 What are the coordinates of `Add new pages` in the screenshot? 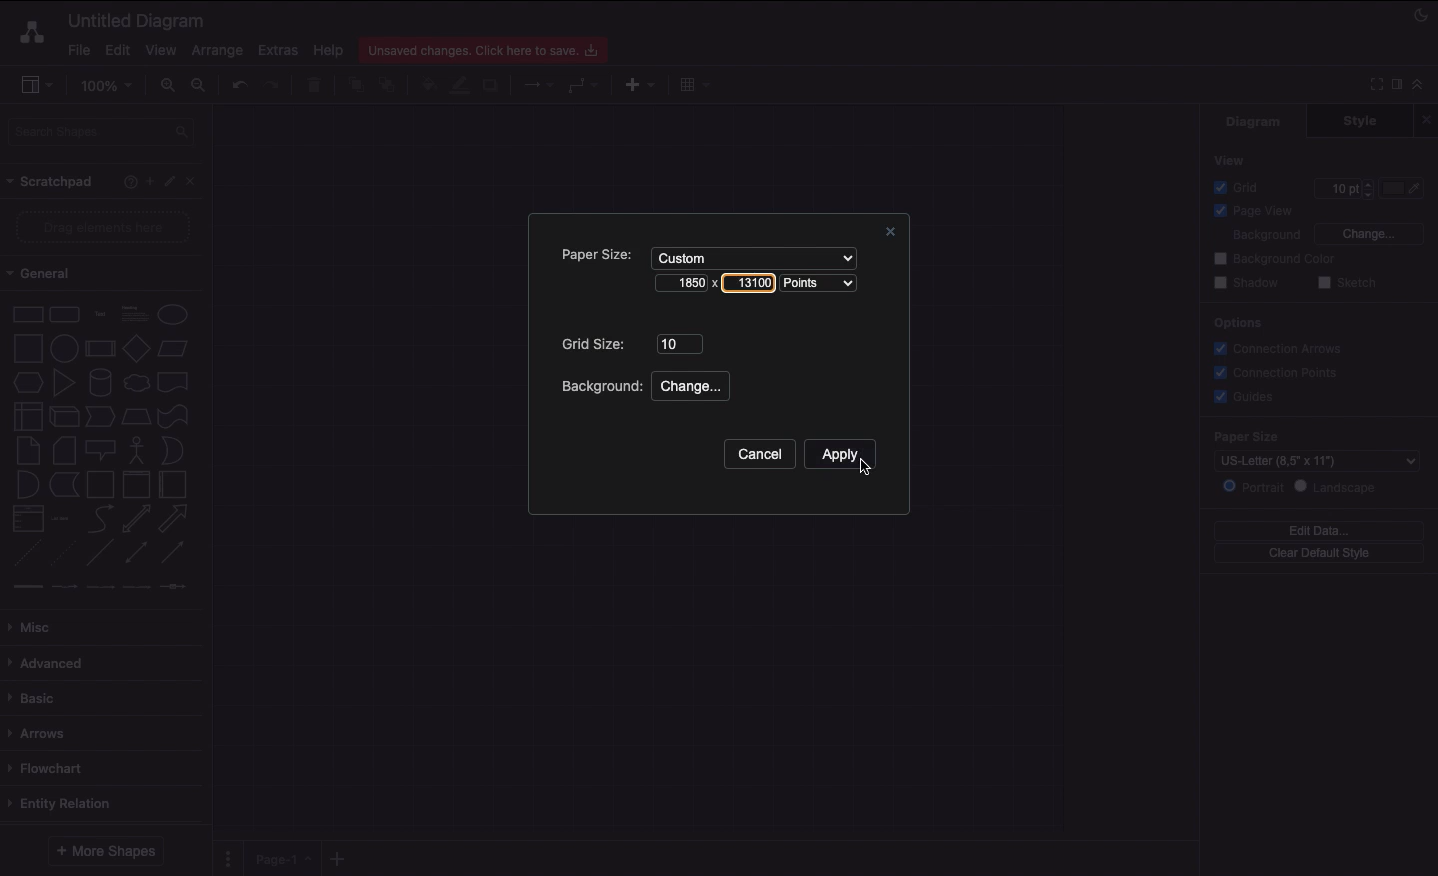 It's located at (340, 860).